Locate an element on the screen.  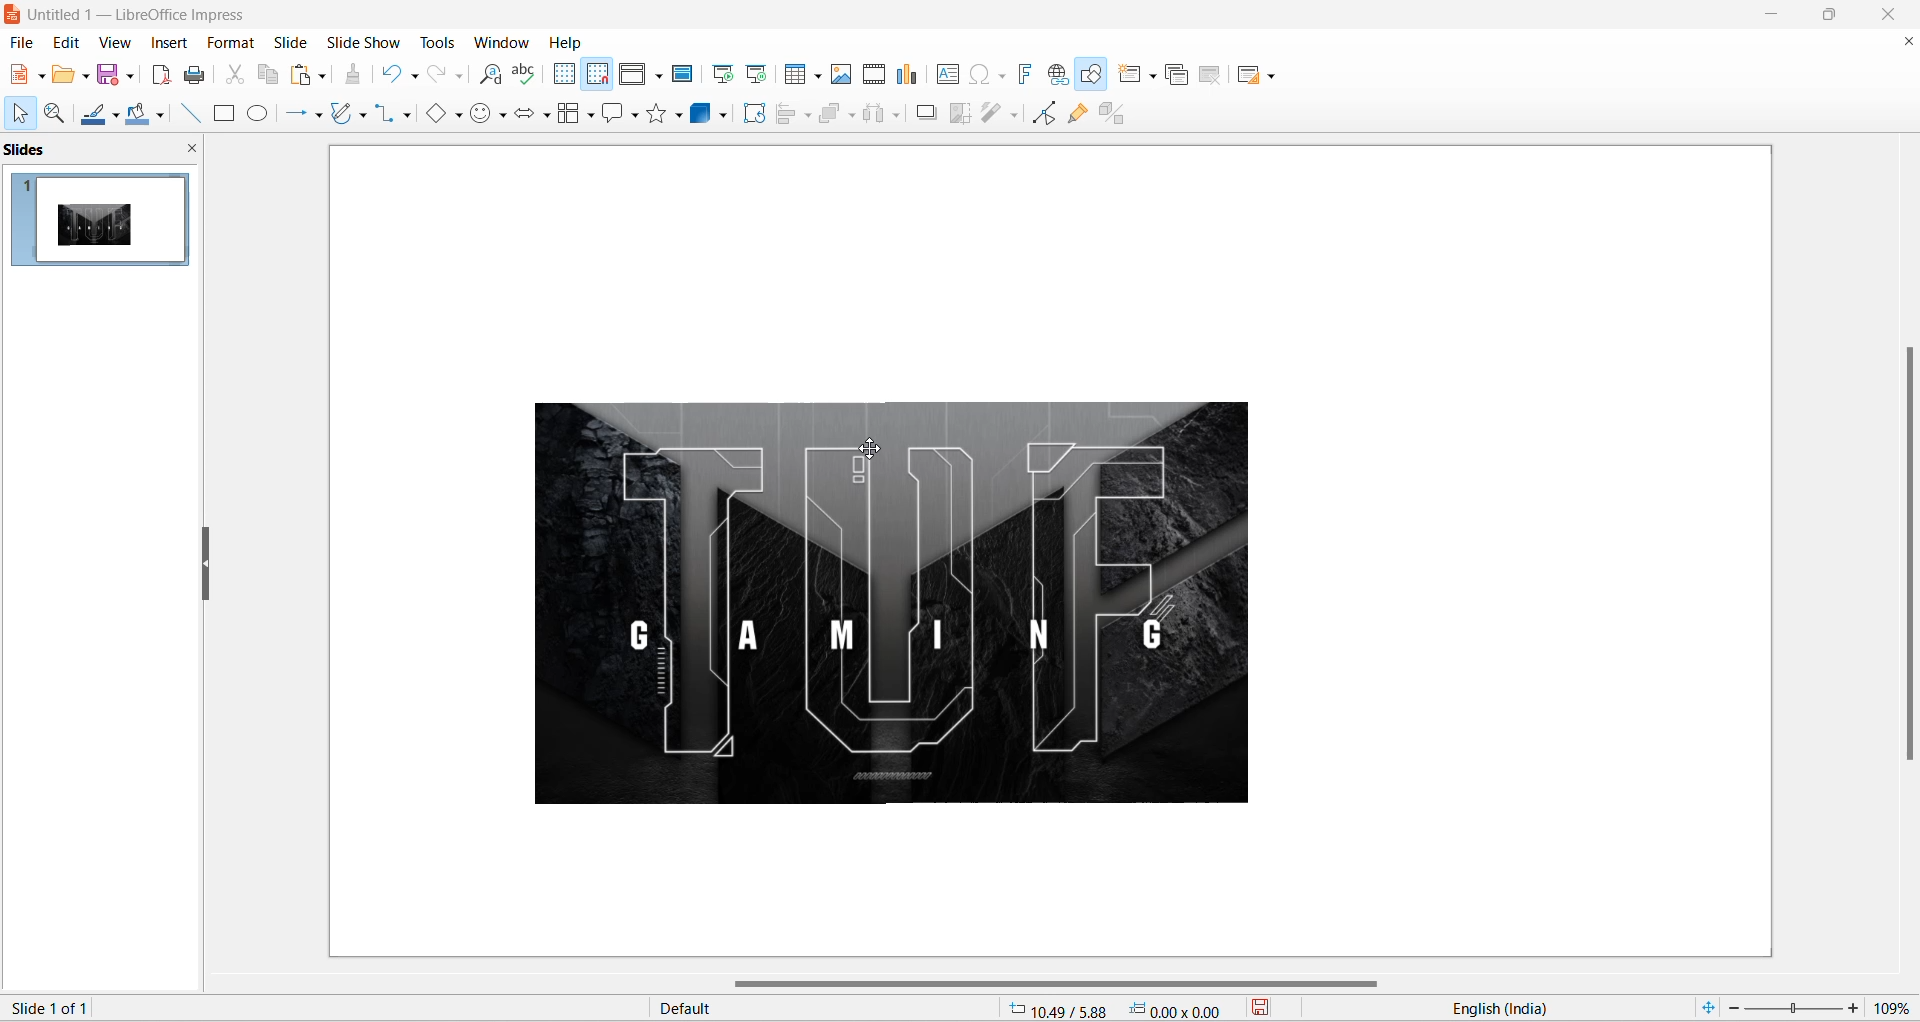
redo is located at coordinates (437, 75).